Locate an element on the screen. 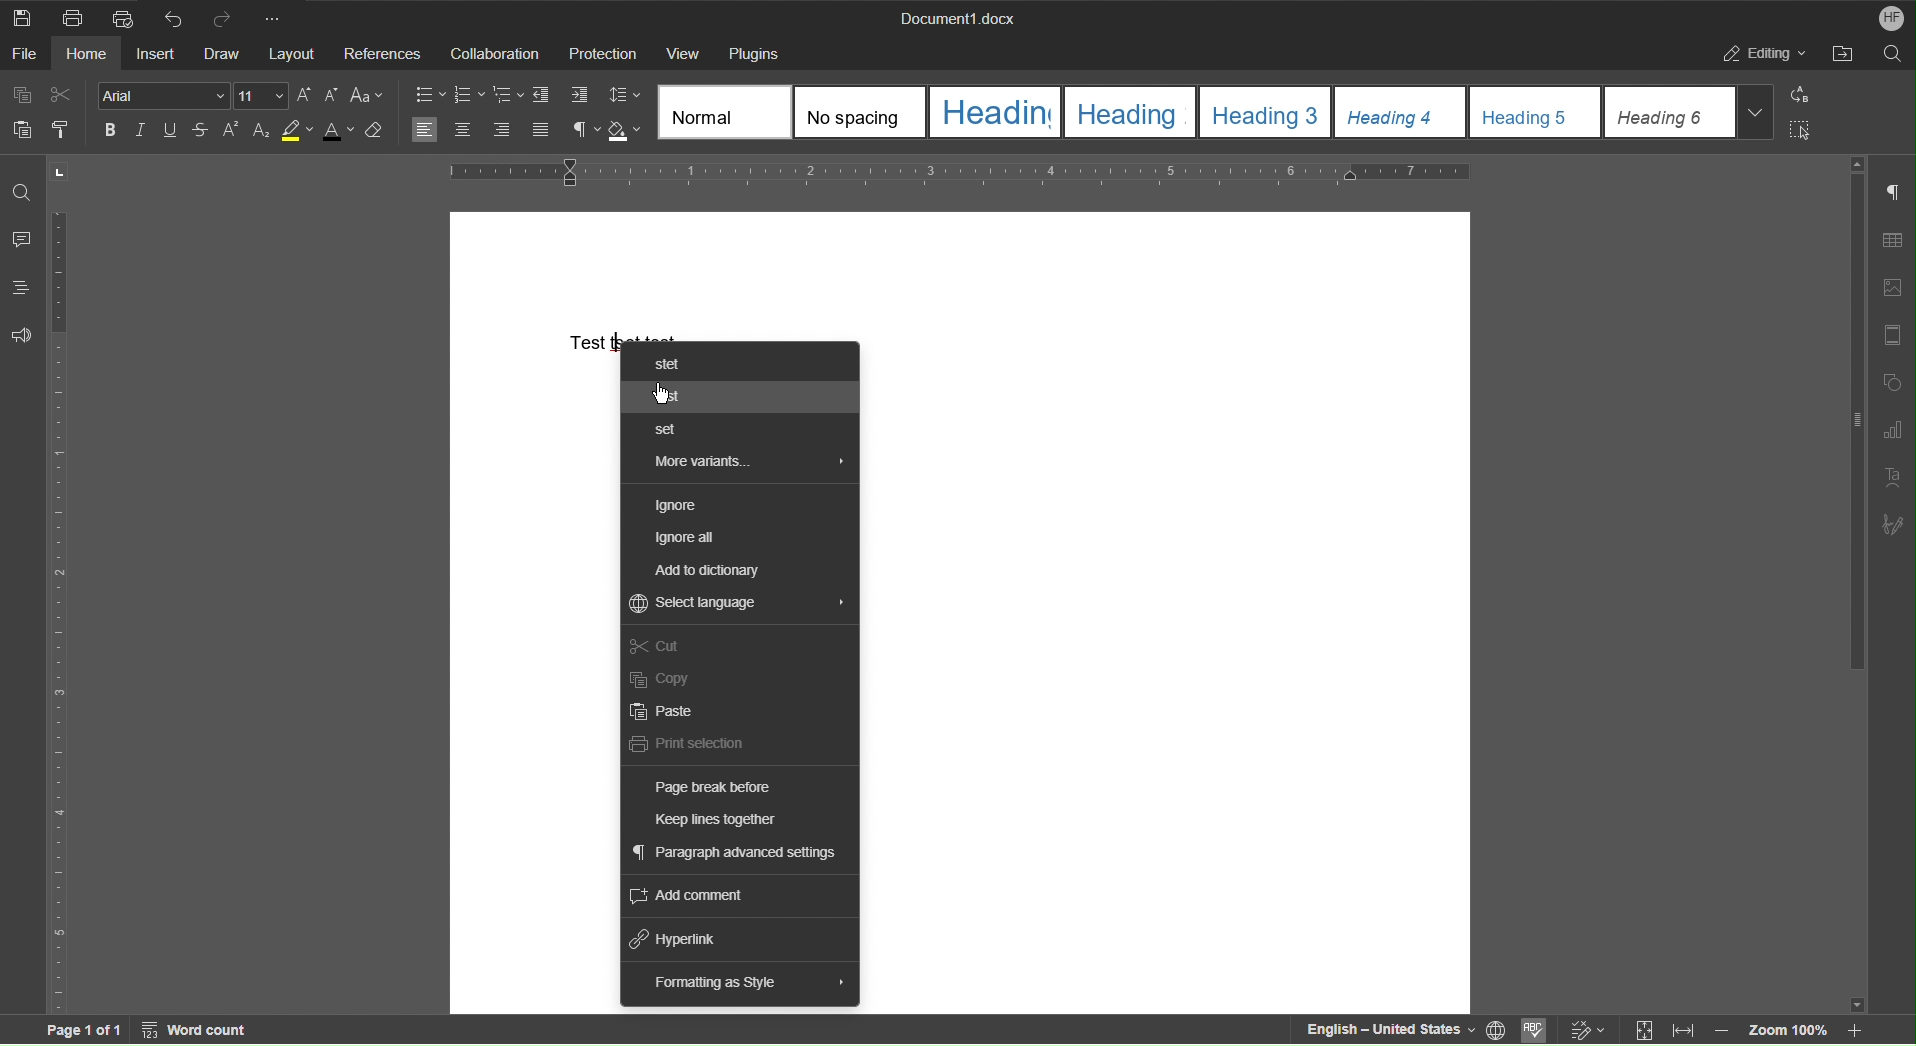 The width and height of the screenshot is (1916, 1046). Heading 1 is located at coordinates (994, 112).